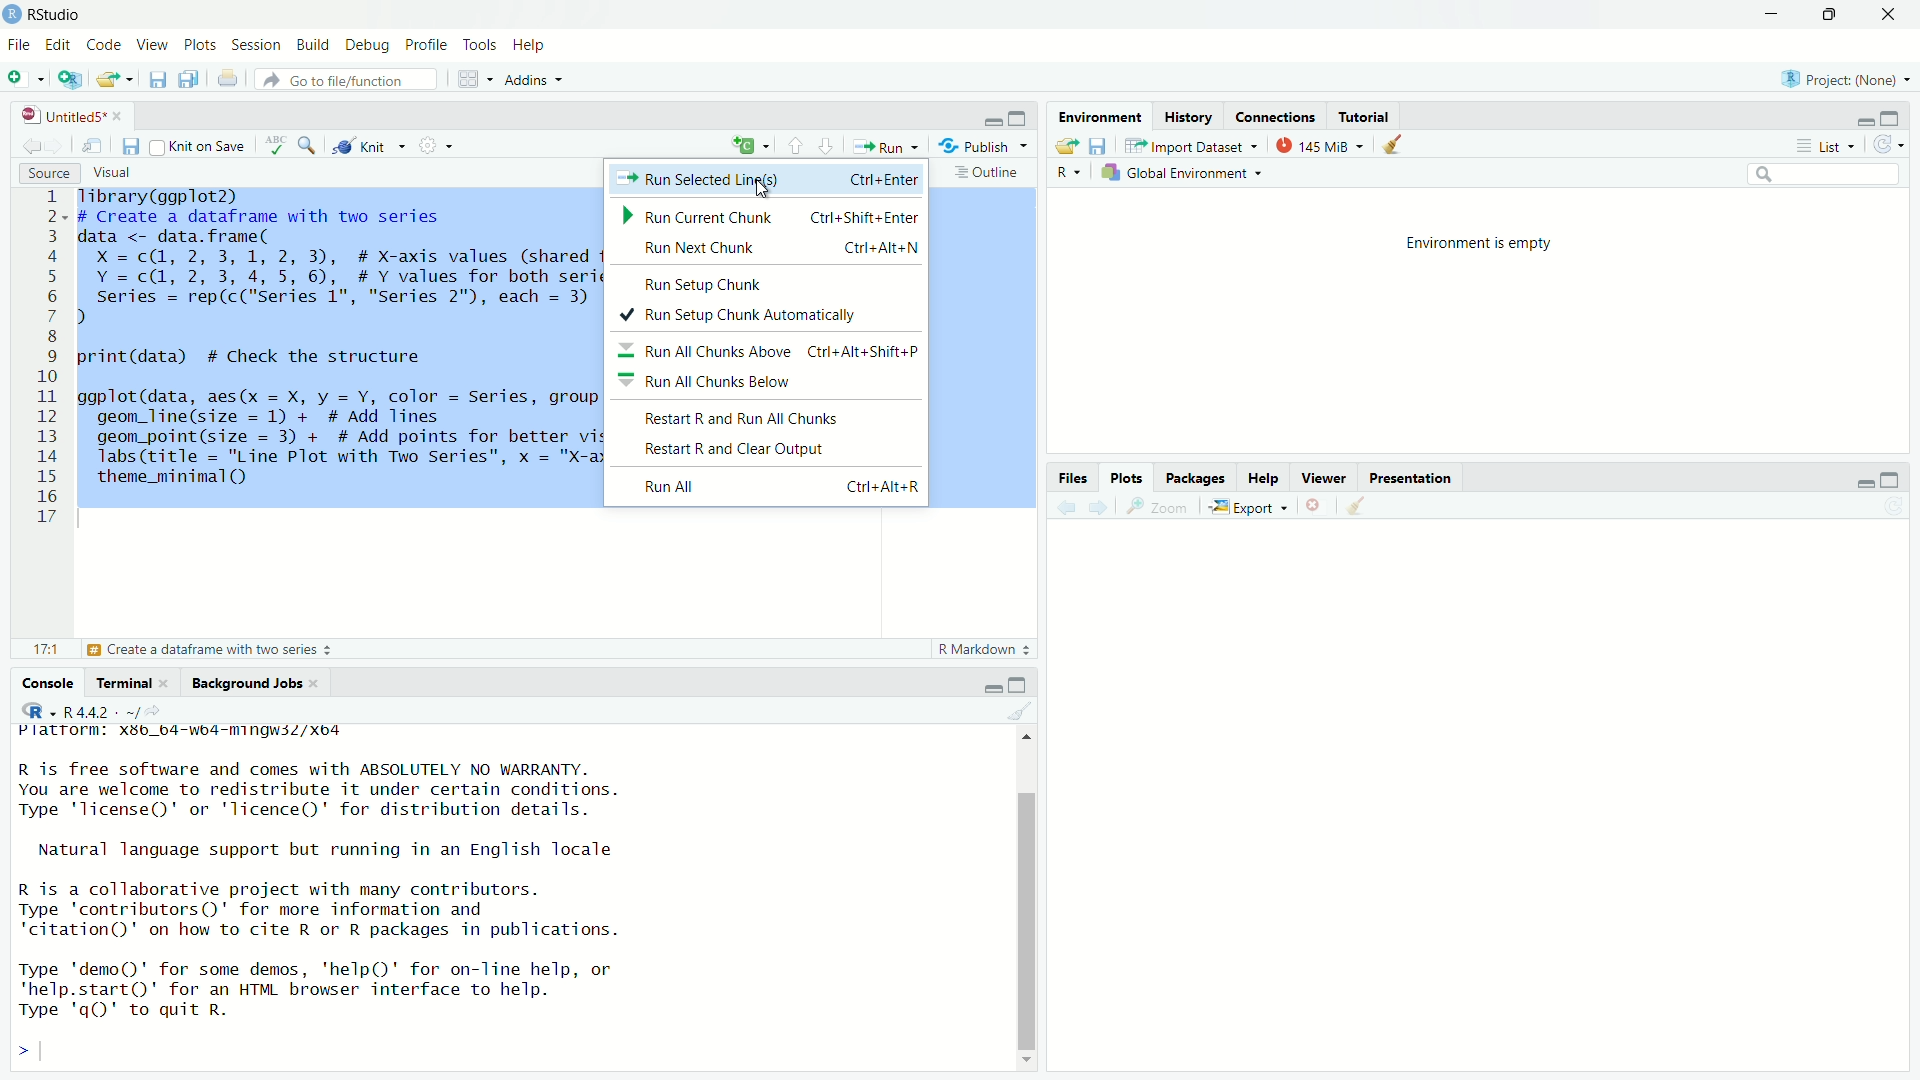 This screenshot has width=1920, height=1080. Describe the element at coordinates (371, 147) in the screenshot. I see `Knit` at that location.